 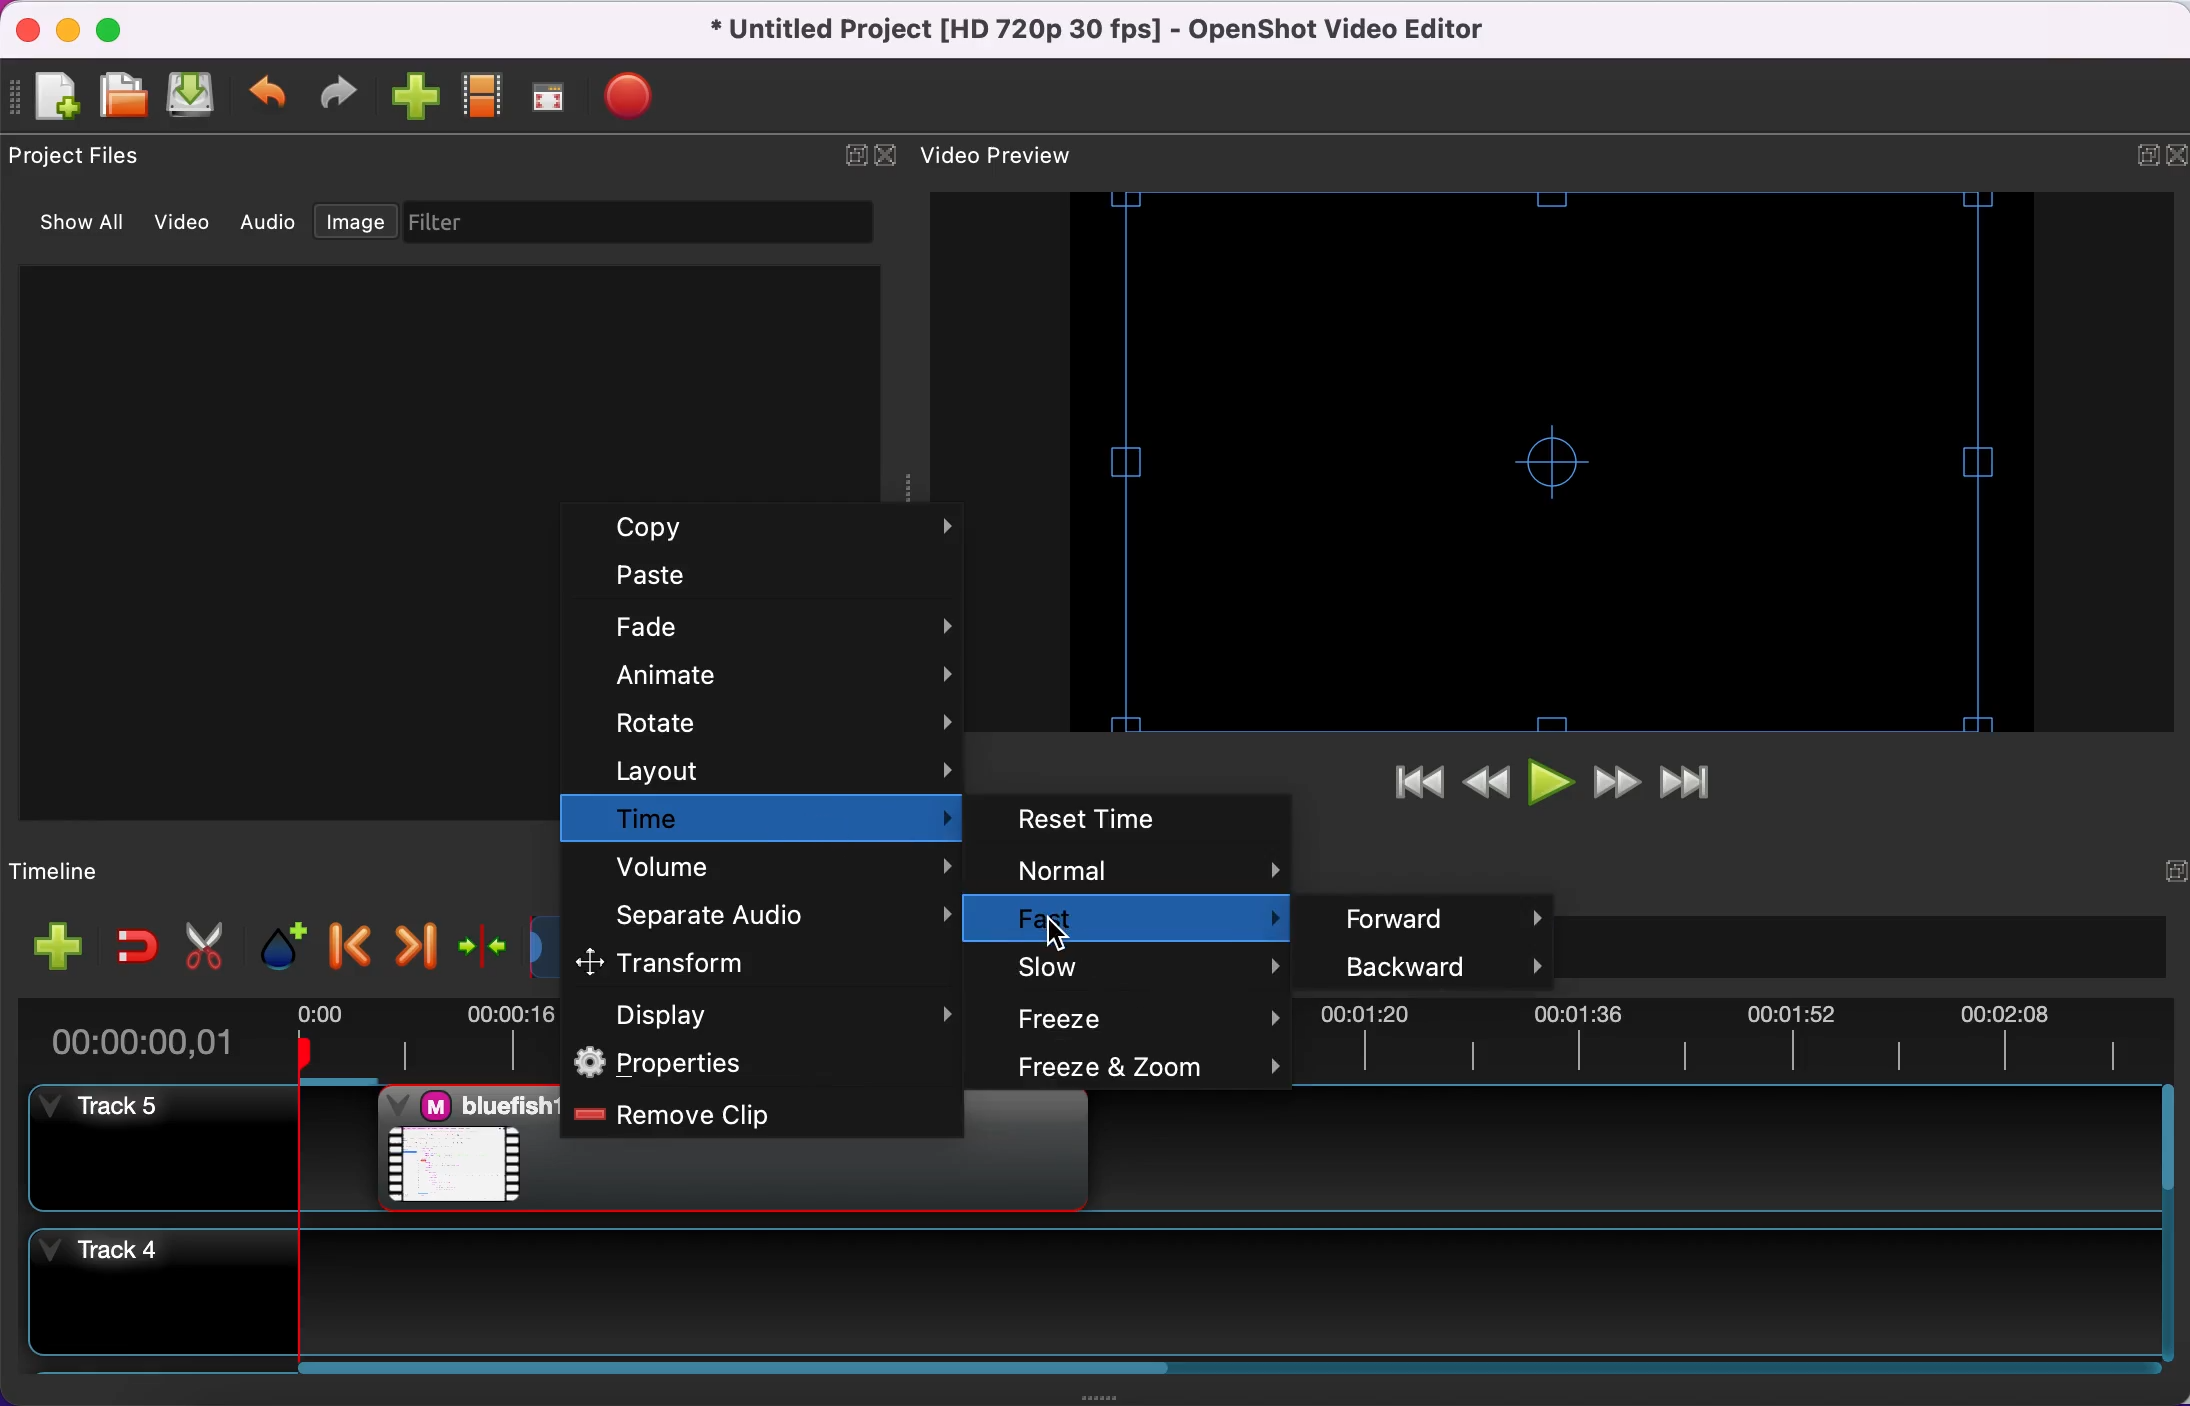 I want to click on add file, so click(x=53, y=98).